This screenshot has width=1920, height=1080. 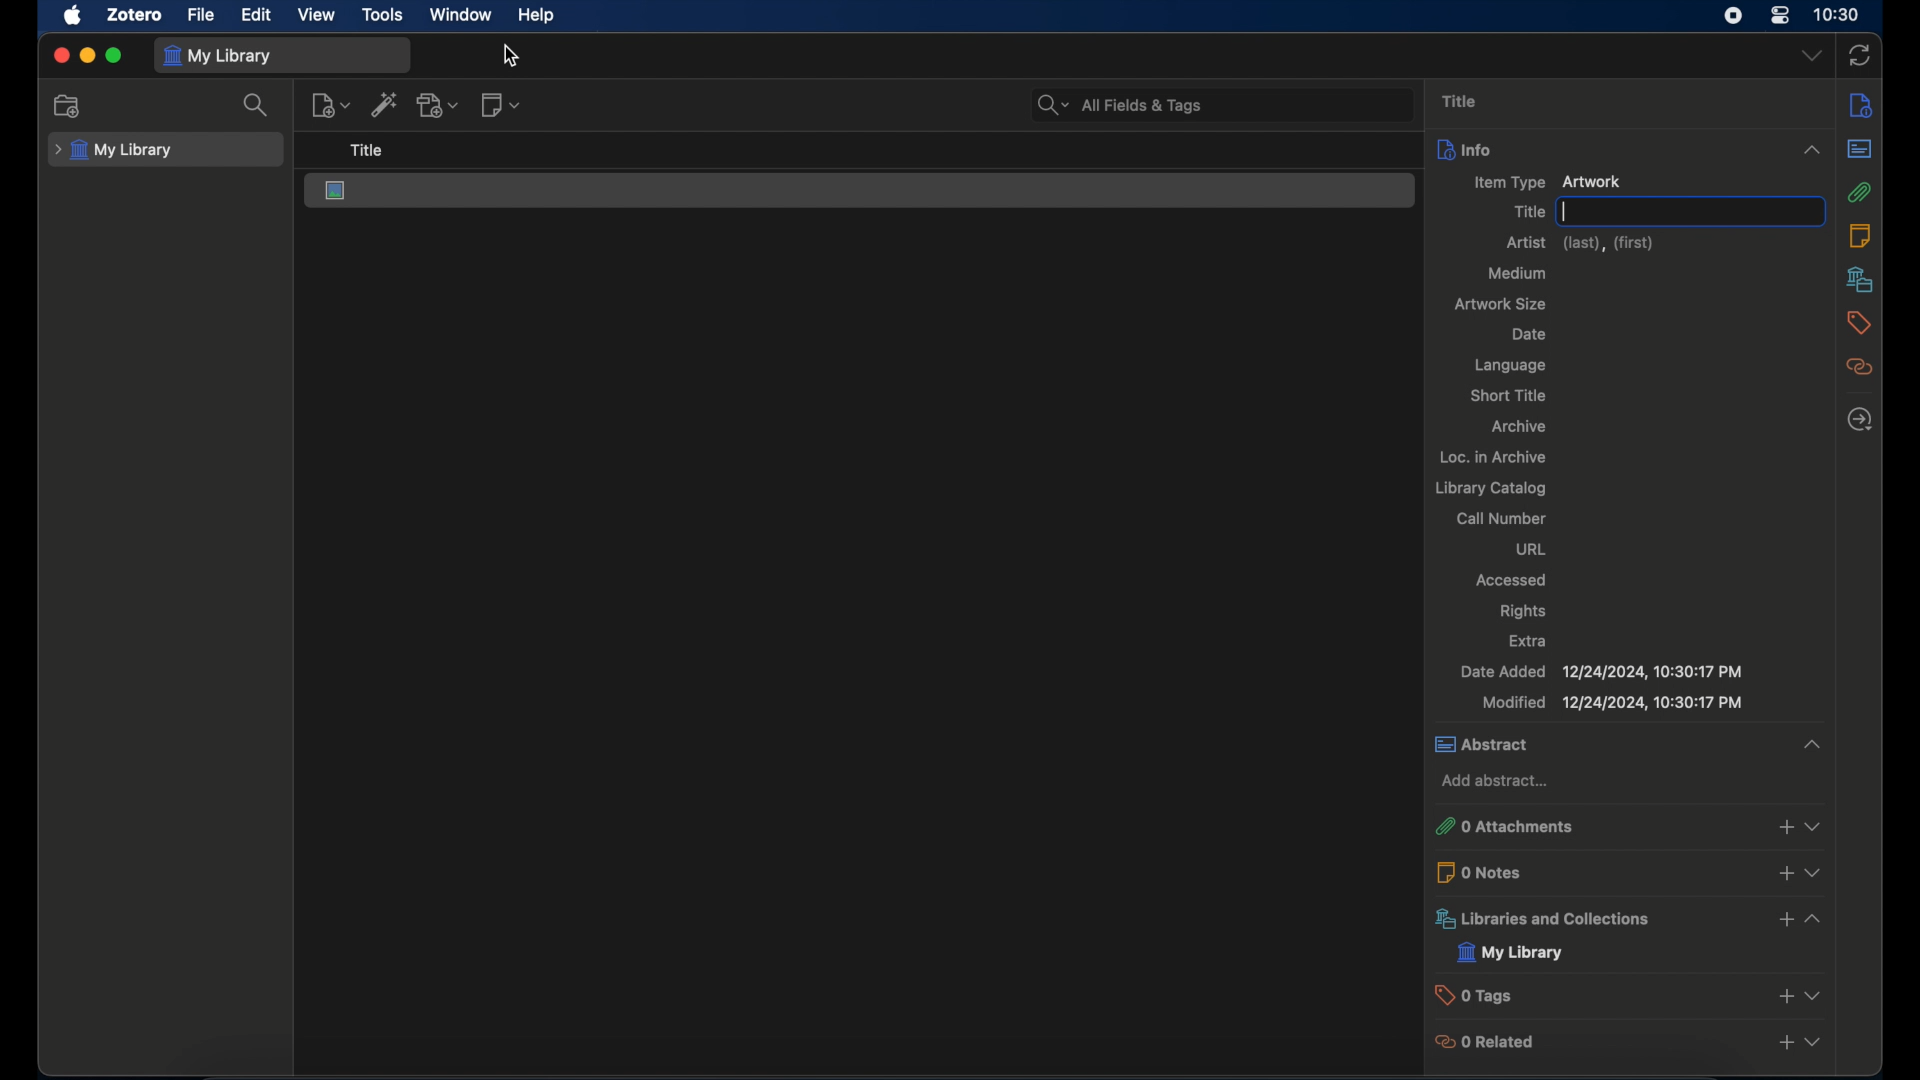 What do you see at coordinates (1822, 924) in the screenshot?
I see `expand section` at bounding box center [1822, 924].